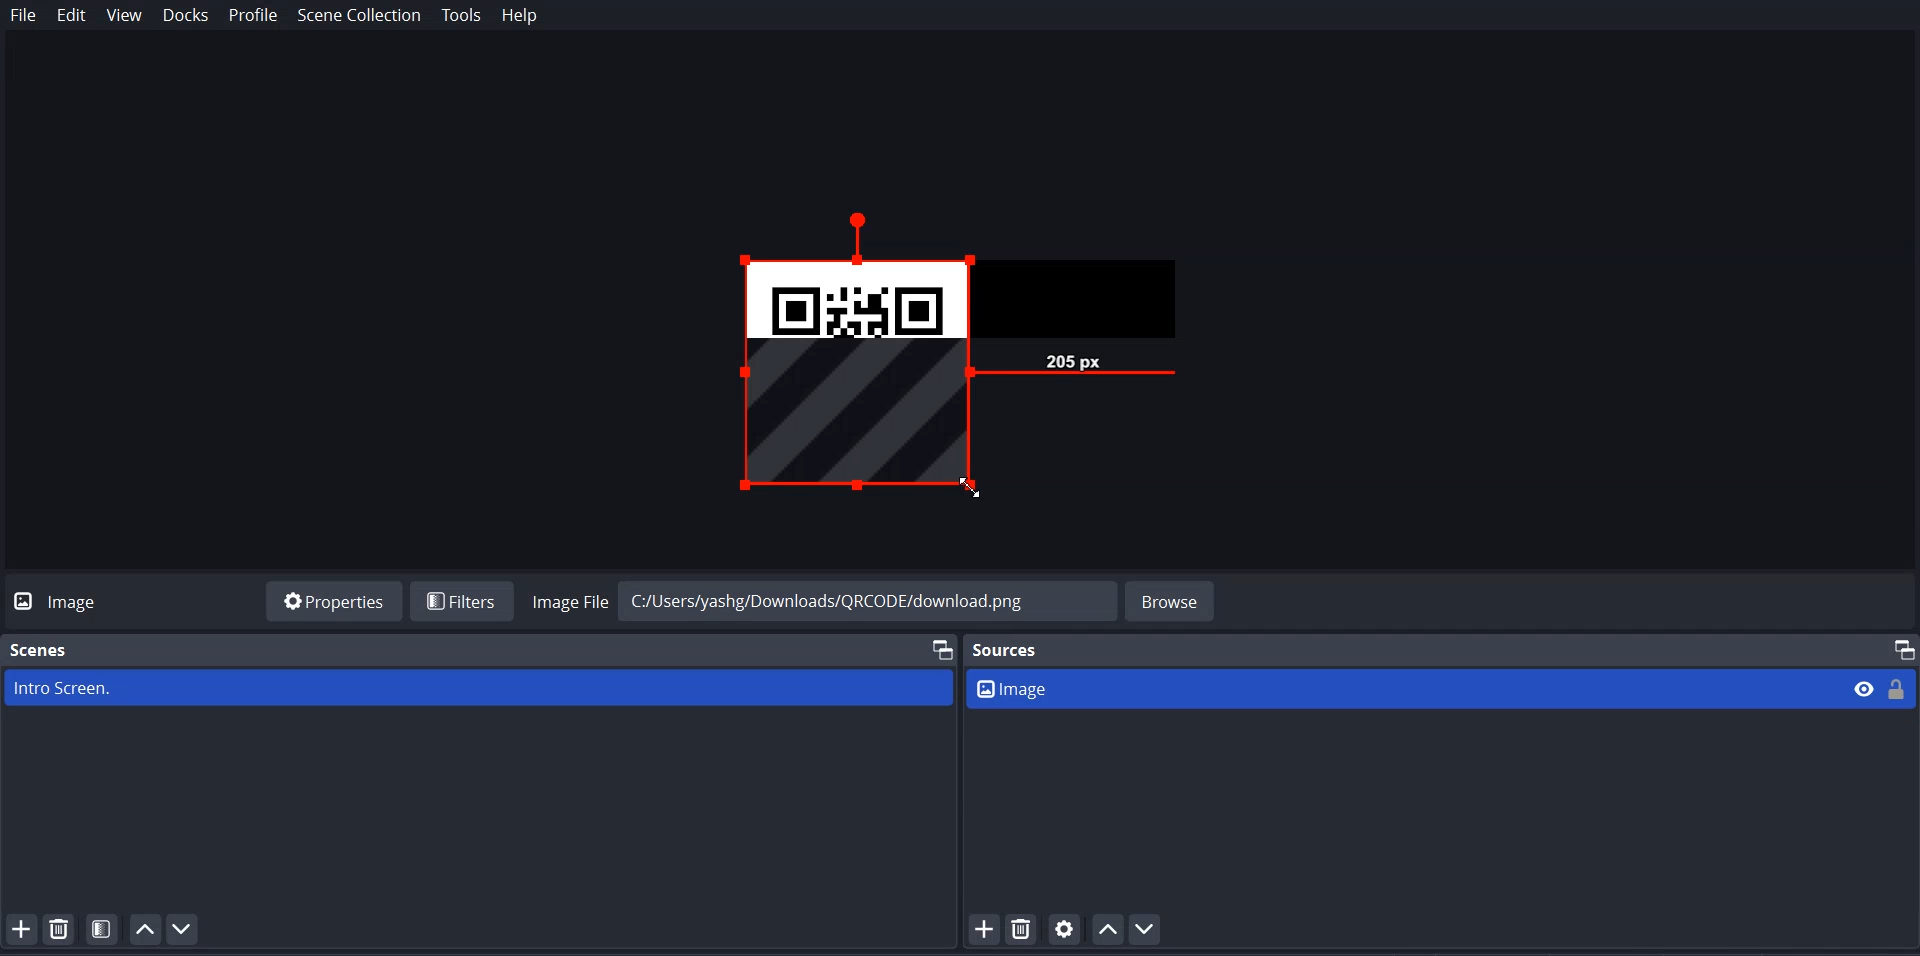 This screenshot has height=956, width=1920. Describe the element at coordinates (103, 929) in the screenshot. I see `Open scene Filter` at that location.